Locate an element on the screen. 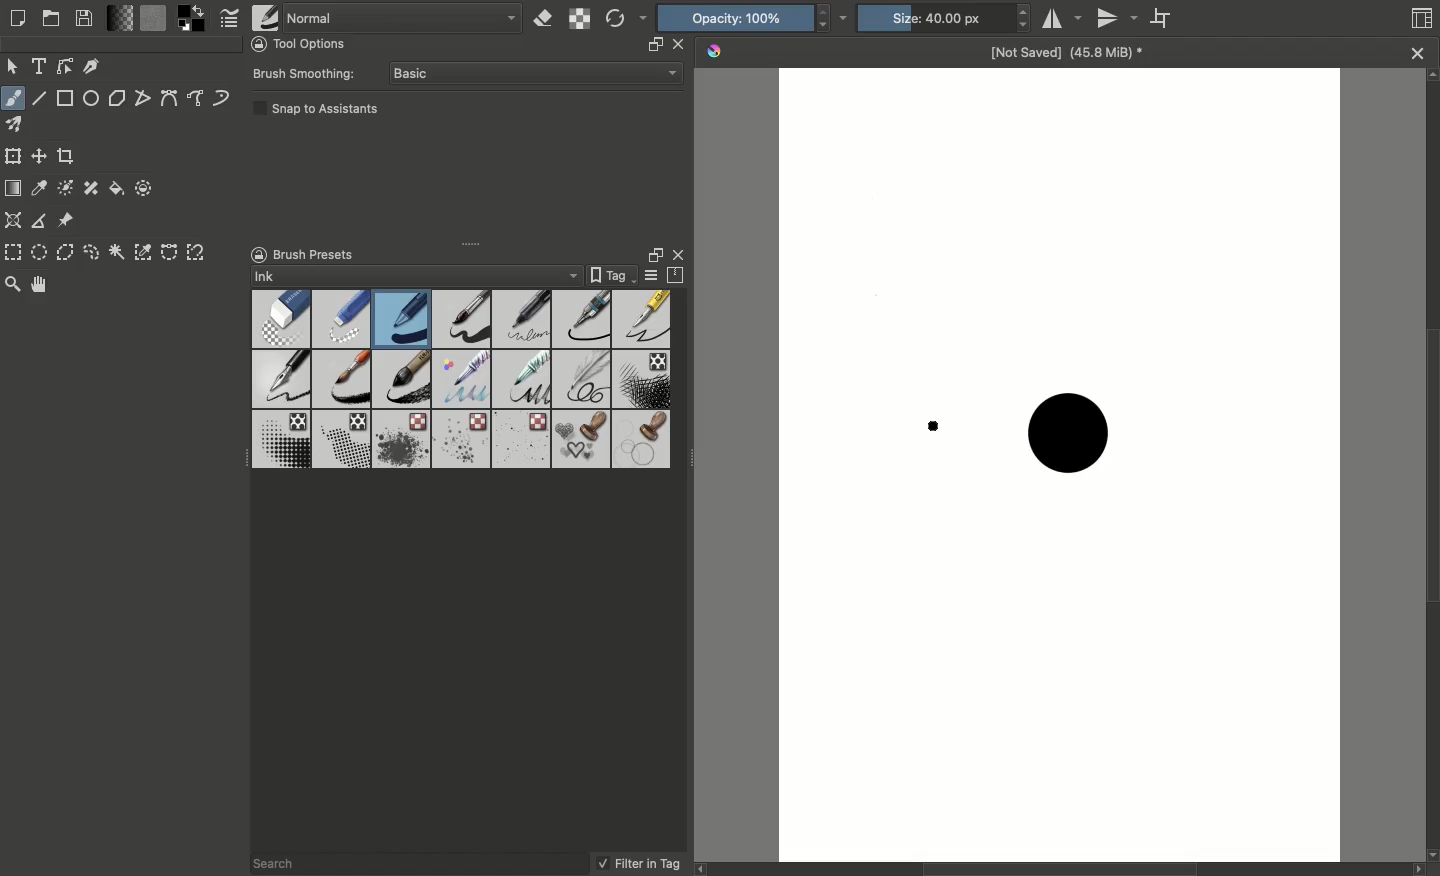  Scroll is located at coordinates (1066, 868).